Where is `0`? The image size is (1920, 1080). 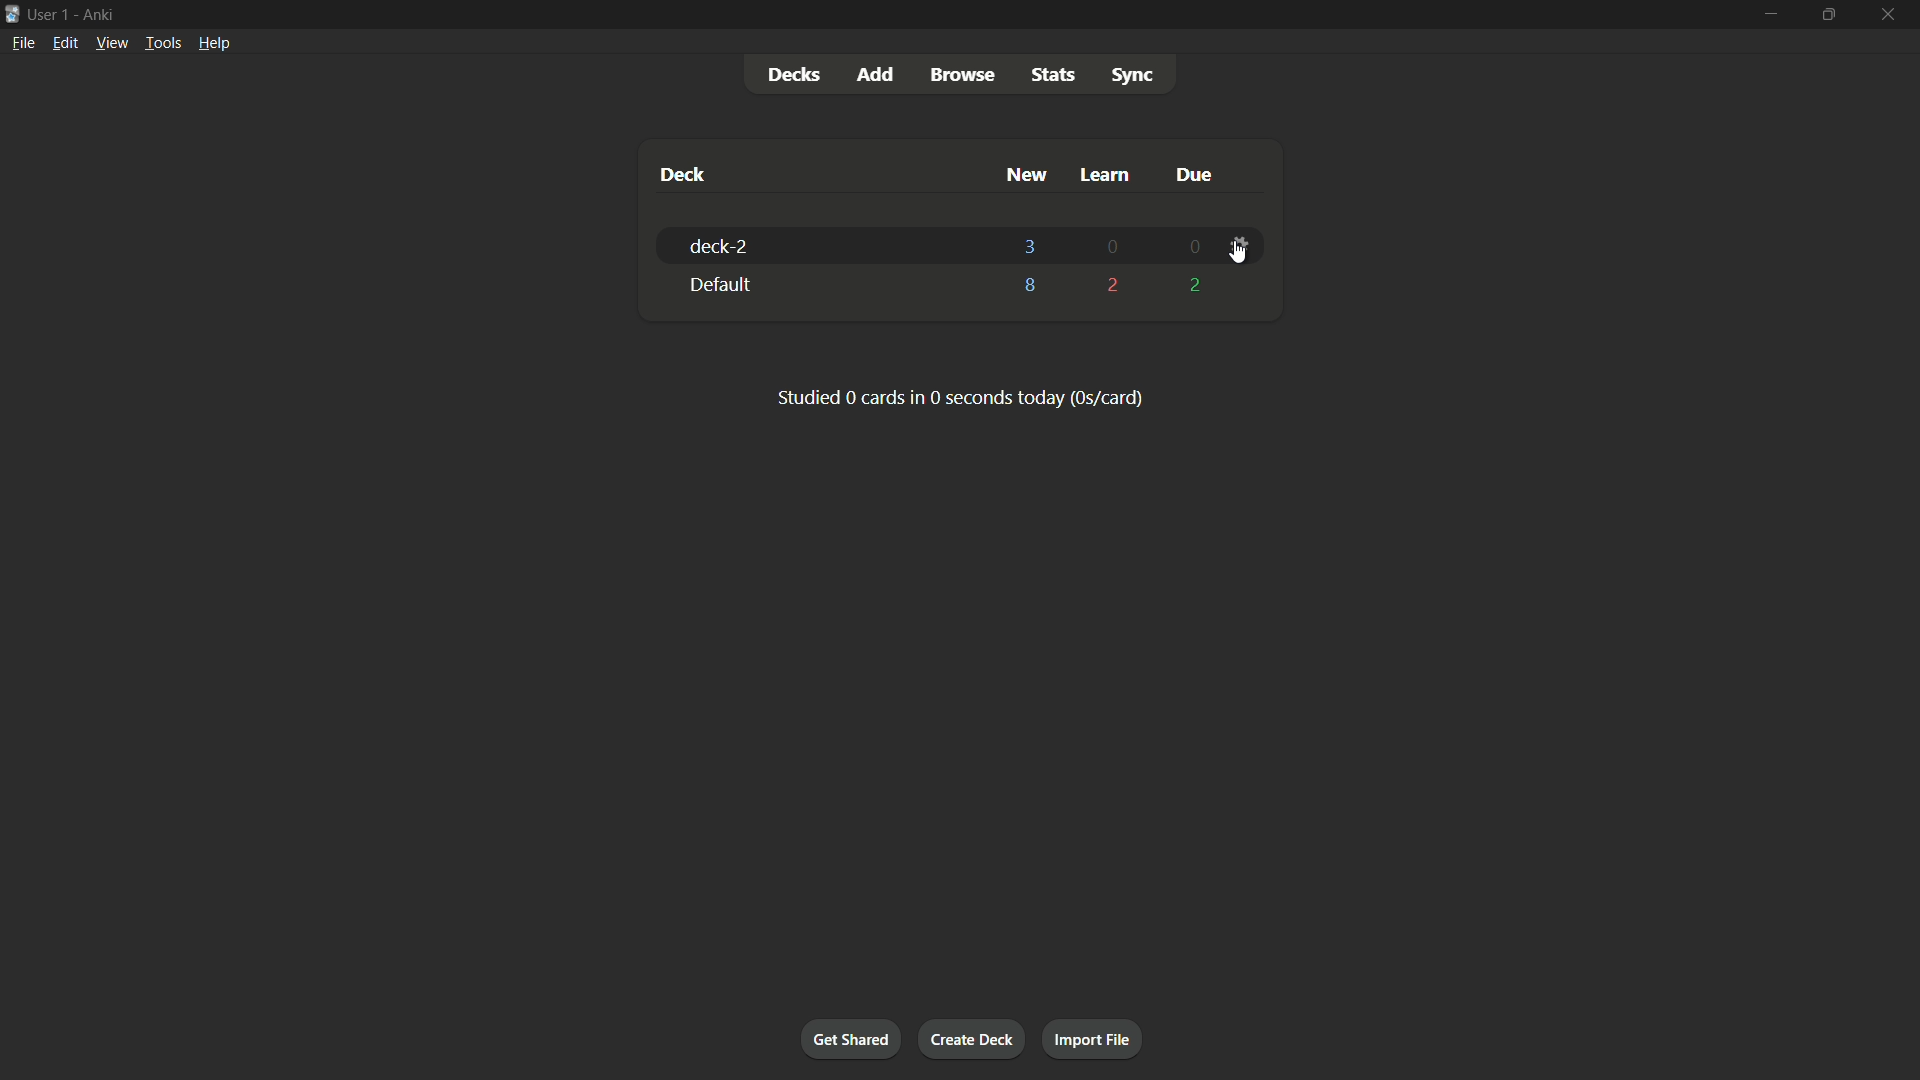
0 is located at coordinates (1189, 248).